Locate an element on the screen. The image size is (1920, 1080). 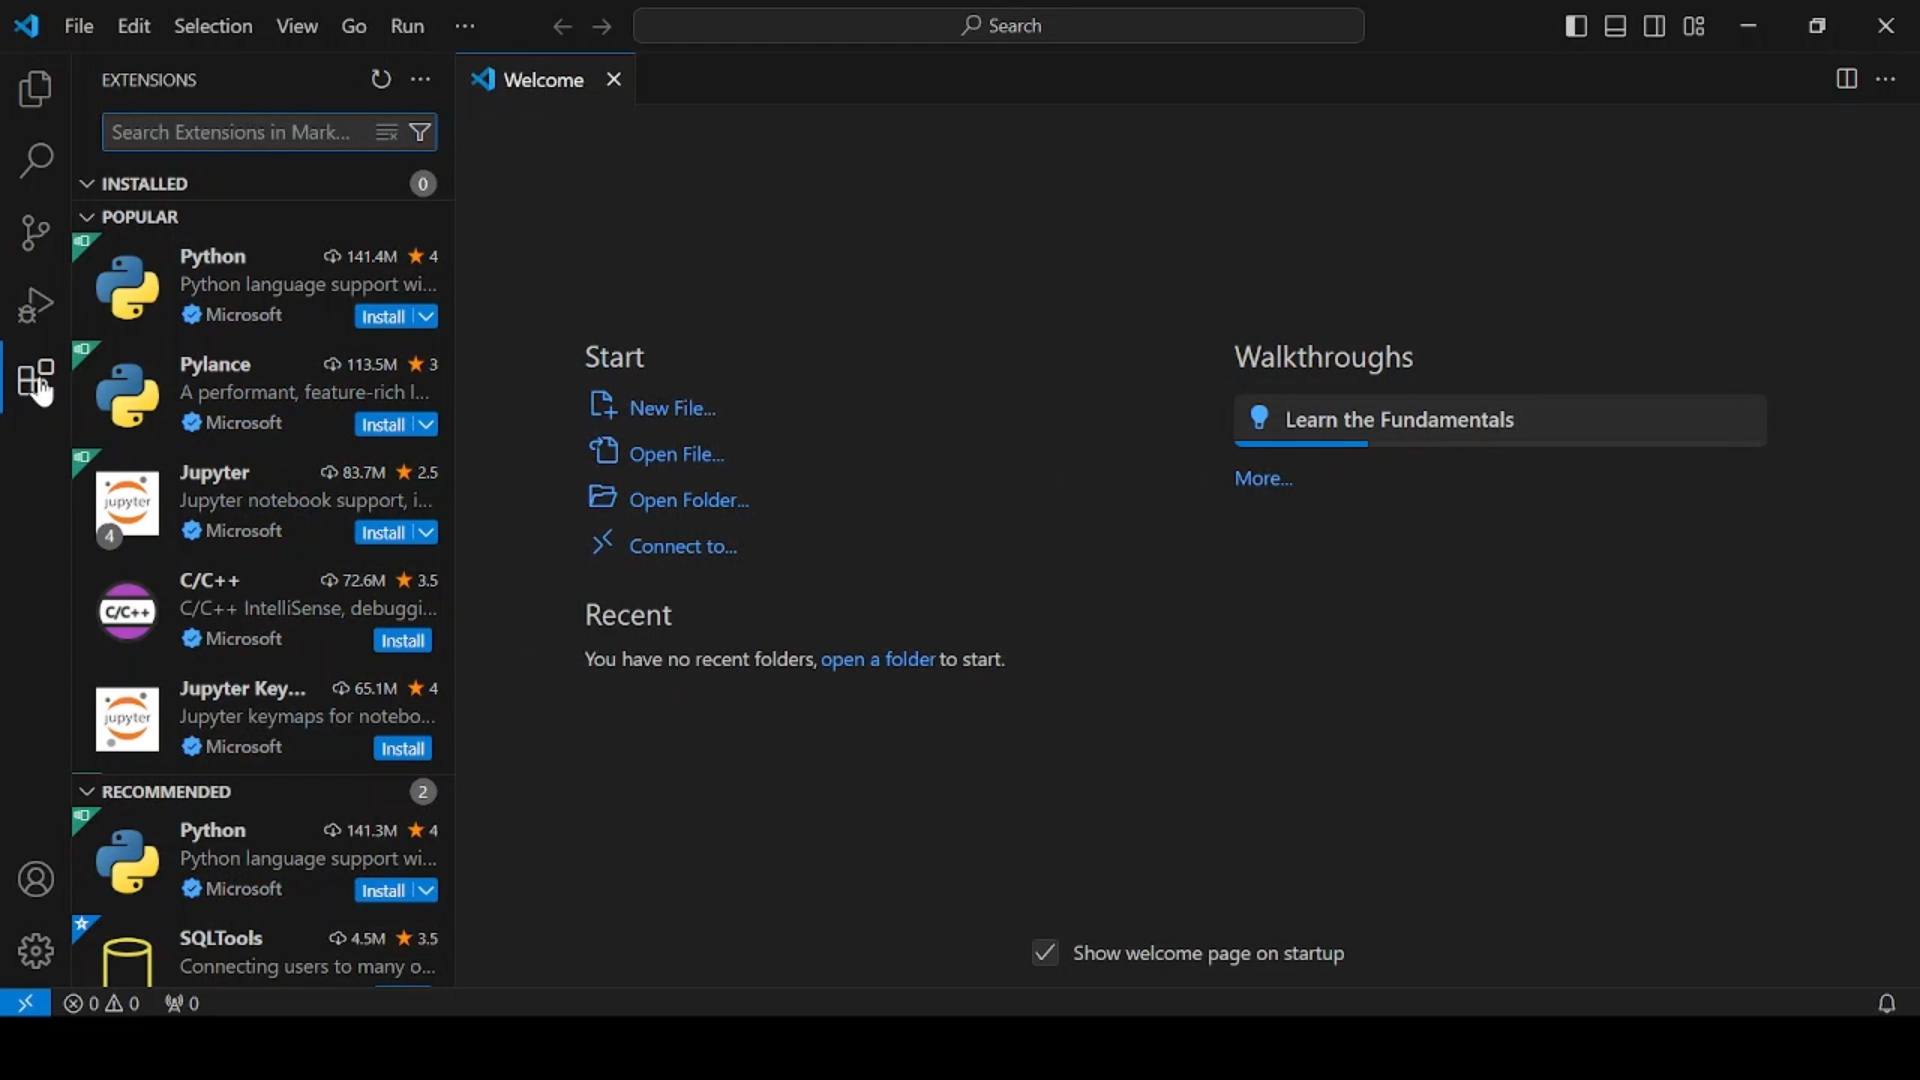
restore down is located at coordinates (1819, 27).